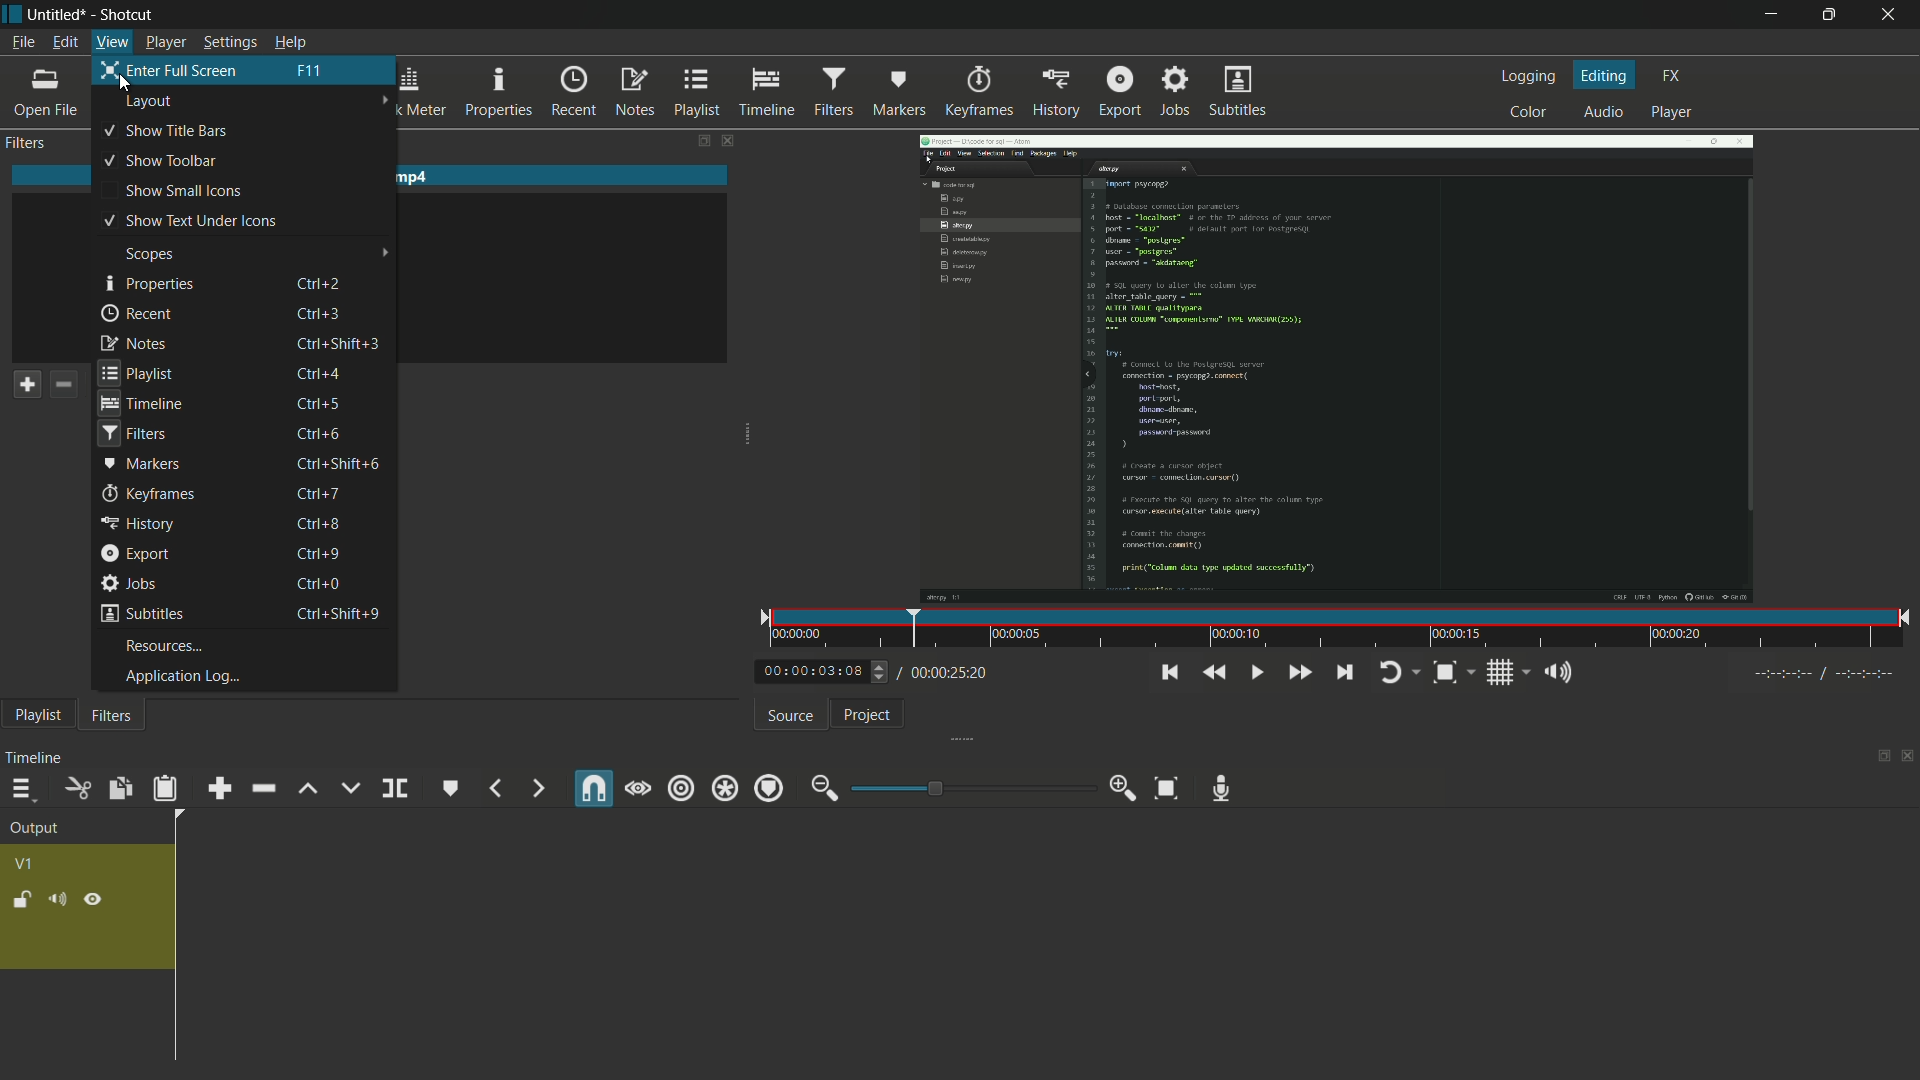 The width and height of the screenshot is (1920, 1080). Describe the element at coordinates (1216, 673) in the screenshot. I see `quickly play backward` at that location.